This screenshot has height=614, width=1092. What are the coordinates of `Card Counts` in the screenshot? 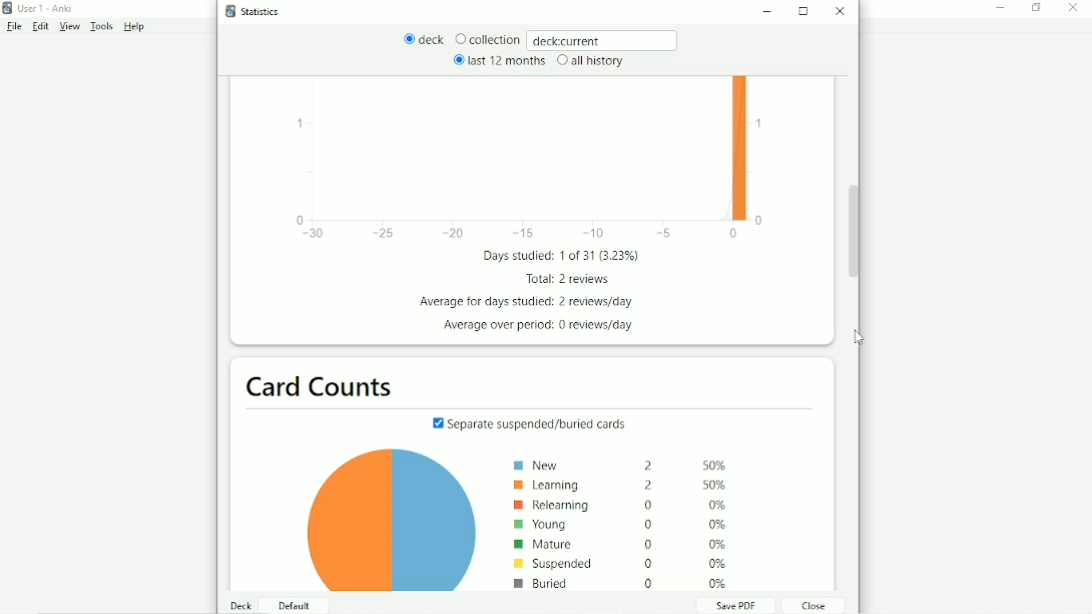 It's located at (324, 385).